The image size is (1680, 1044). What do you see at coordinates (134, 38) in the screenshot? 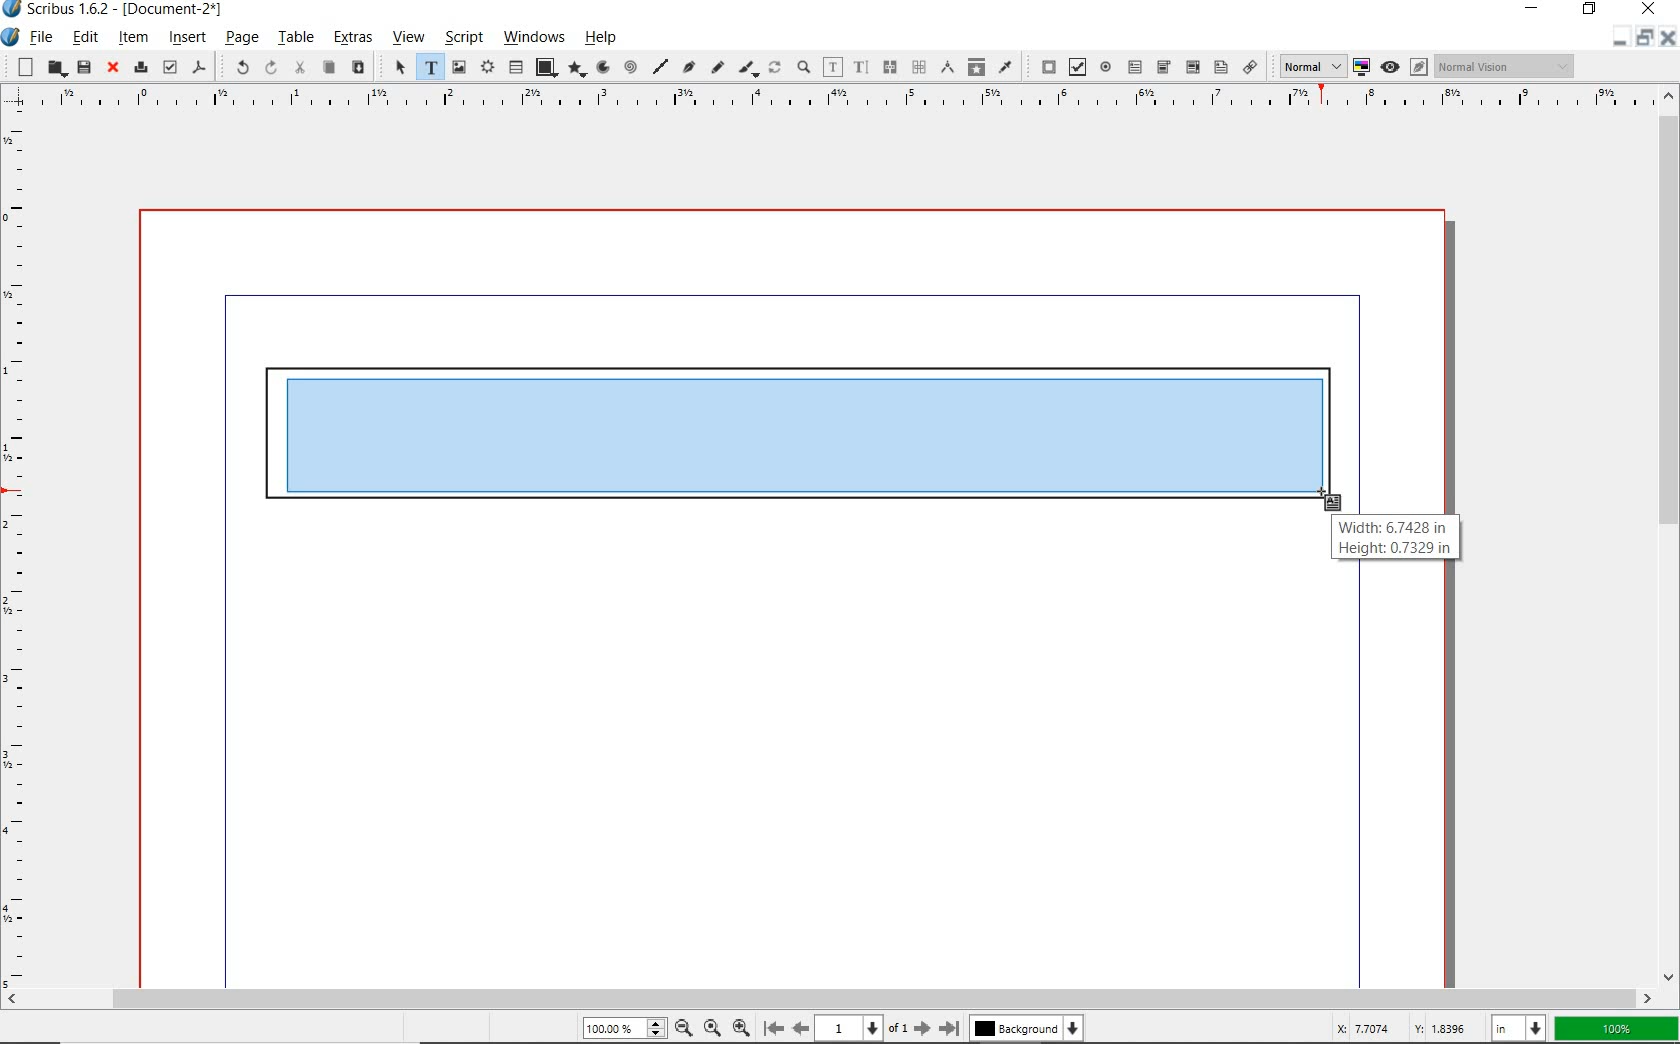
I see `item` at bounding box center [134, 38].